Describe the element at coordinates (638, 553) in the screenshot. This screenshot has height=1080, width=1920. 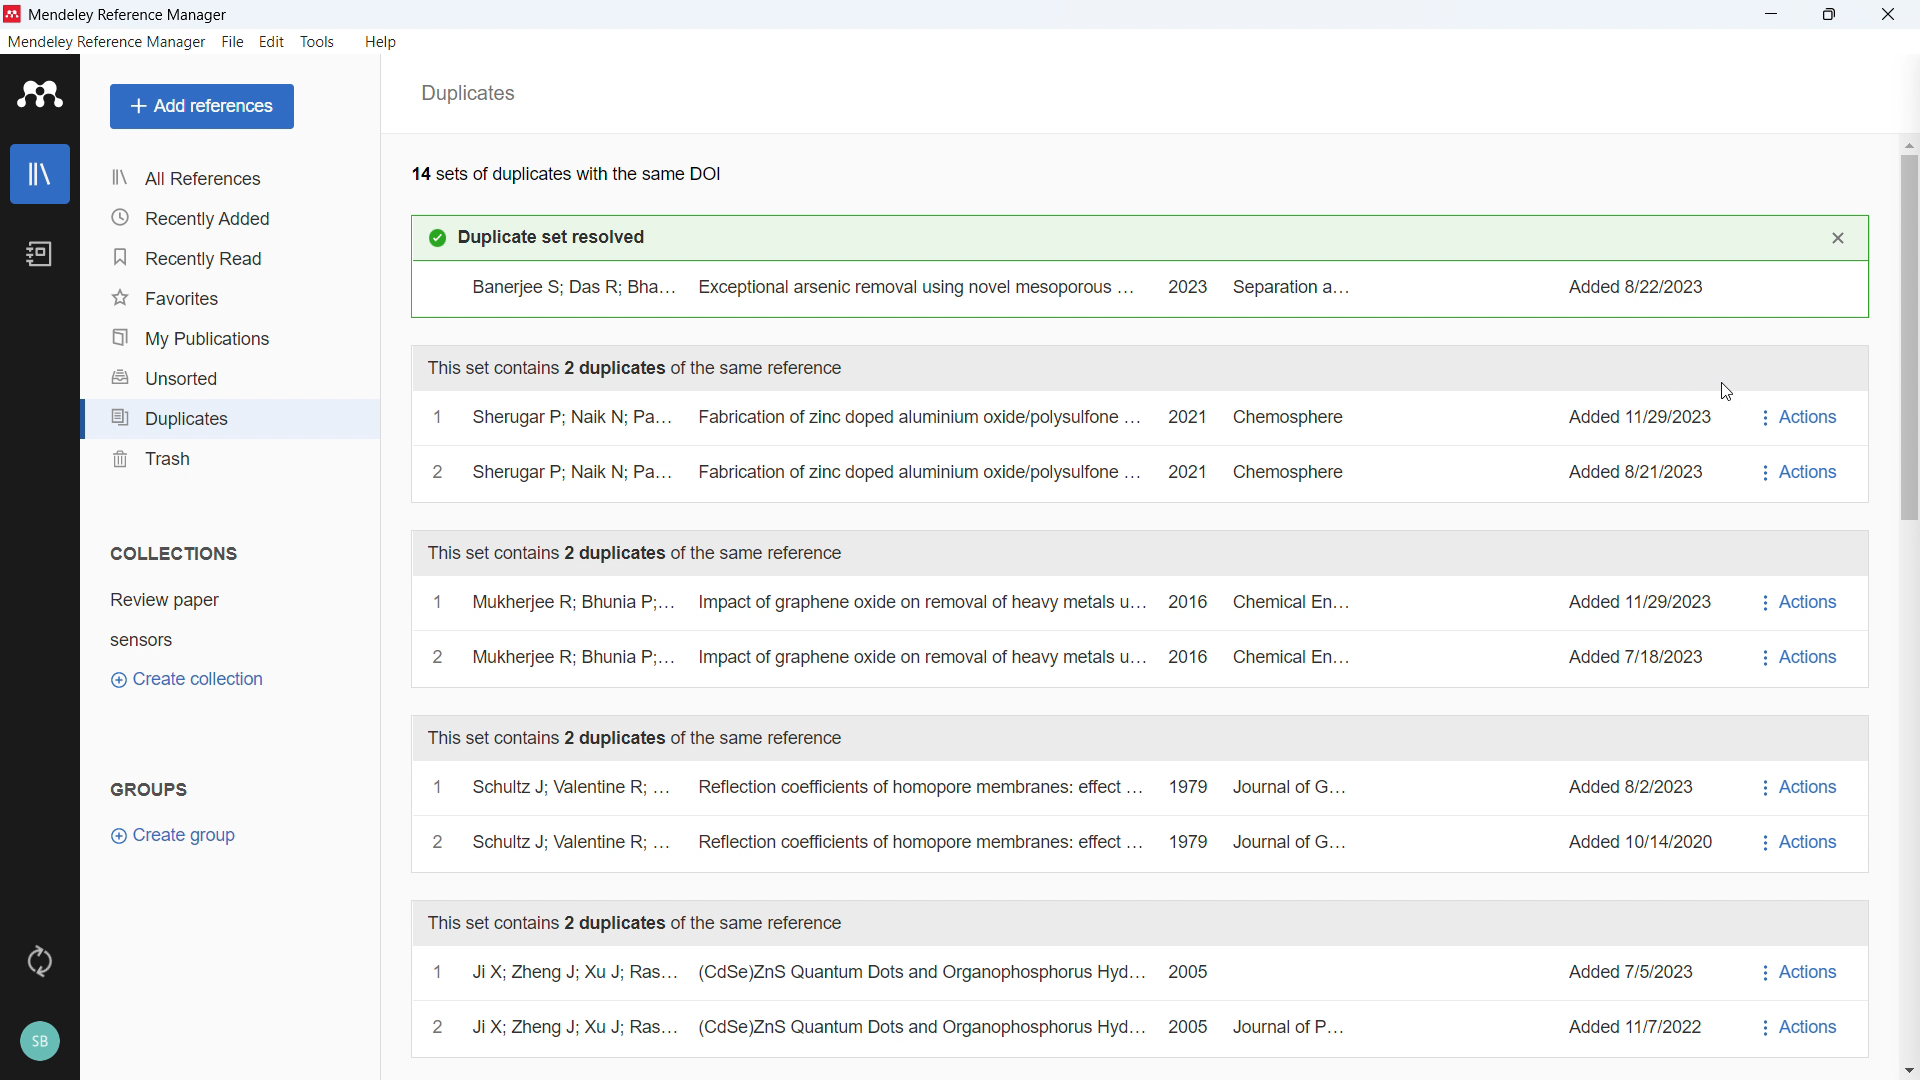
I see `This set contains two duplicates of the same reference` at that location.